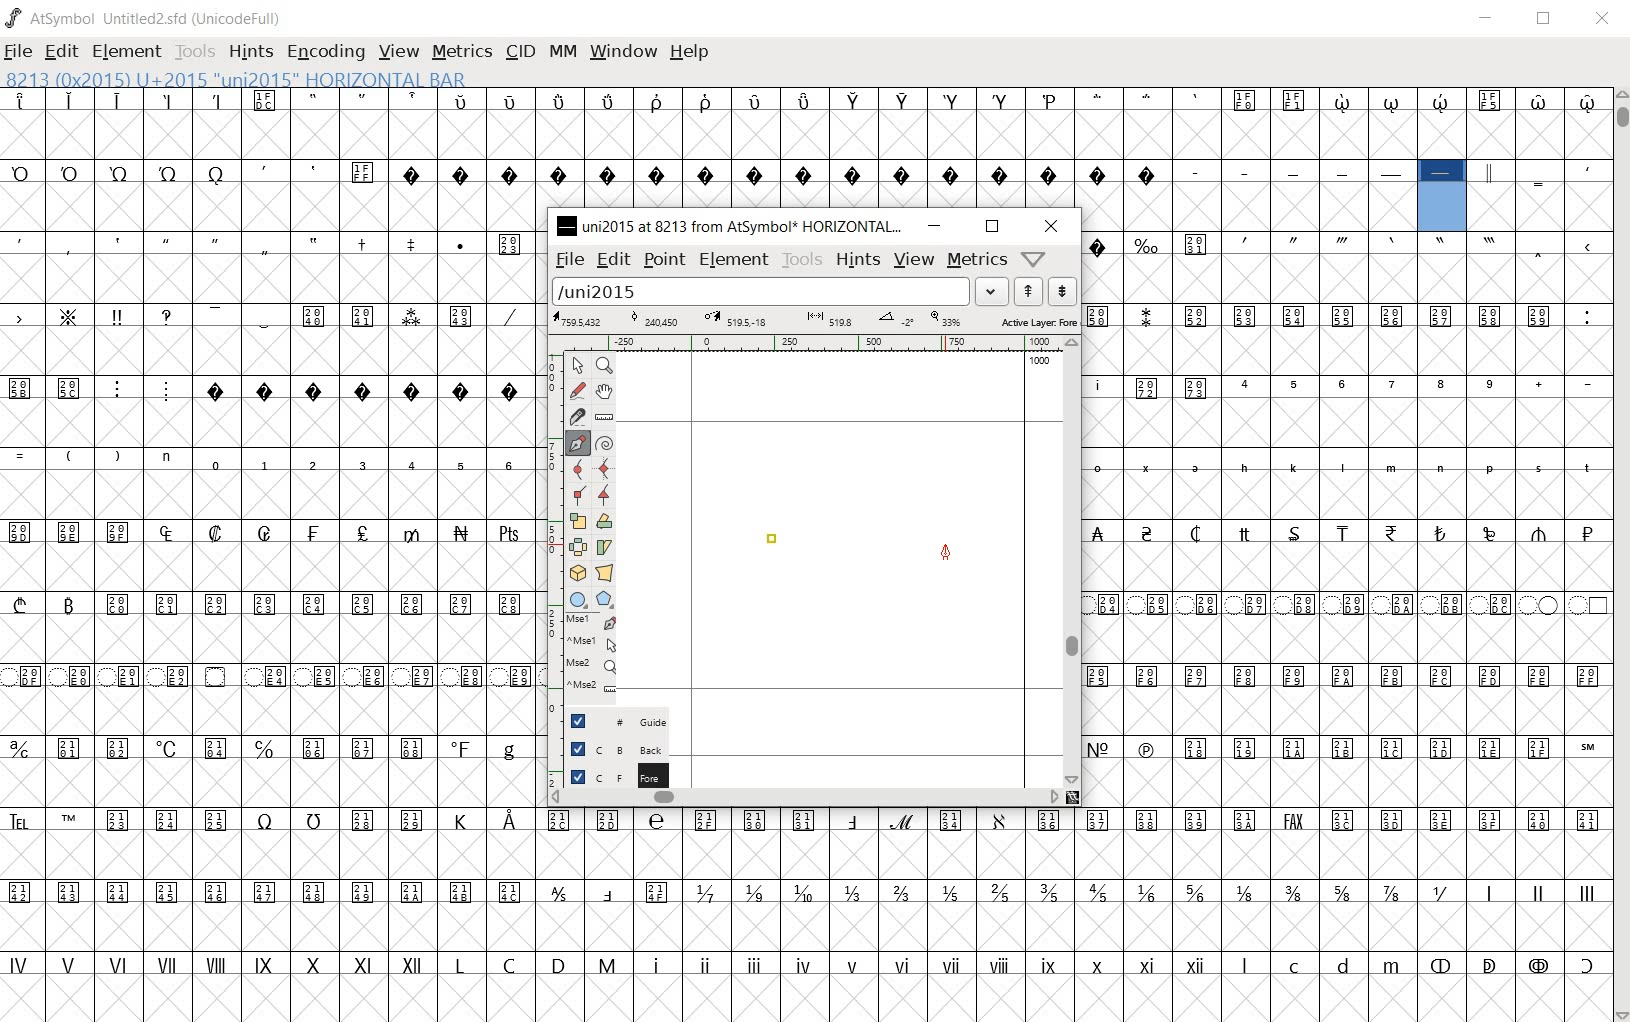 Image resolution: width=1630 pixels, height=1022 pixels. I want to click on add a curve point always either horizontal or vertical, so click(603, 469).